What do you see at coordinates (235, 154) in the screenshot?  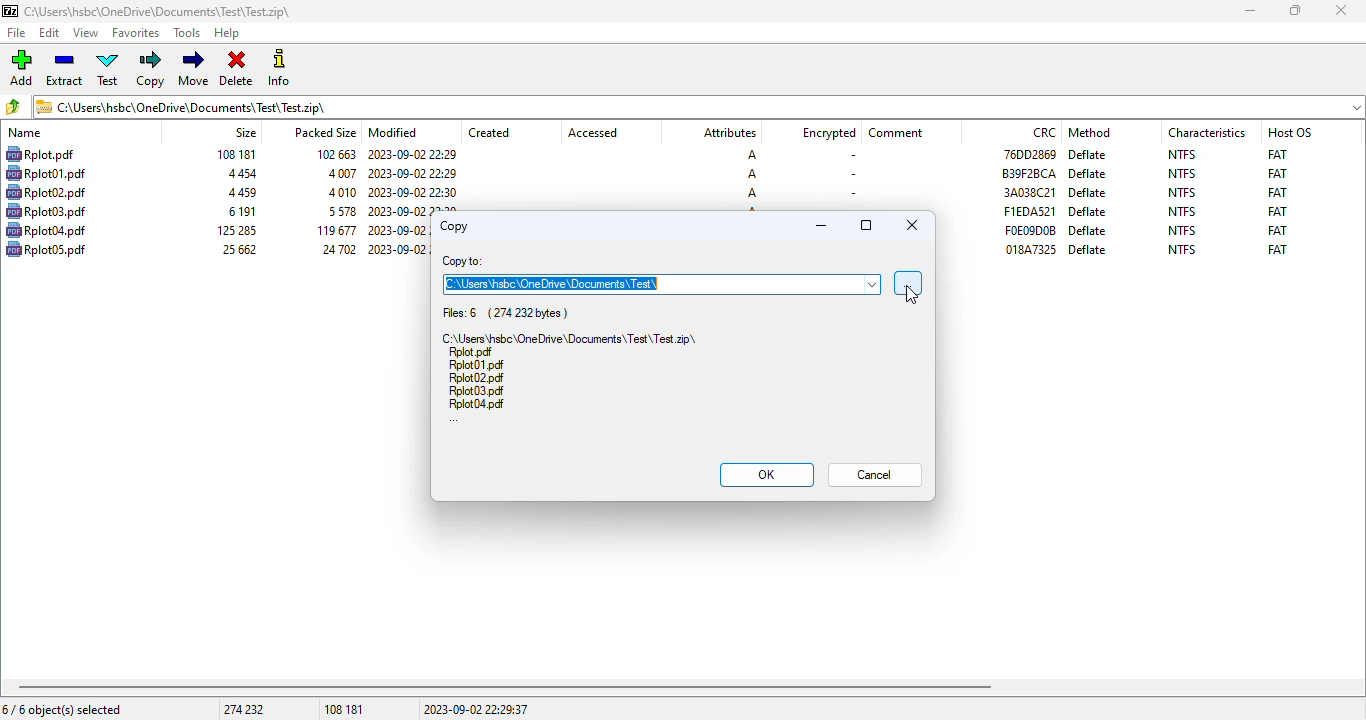 I see `size` at bounding box center [235, 154].